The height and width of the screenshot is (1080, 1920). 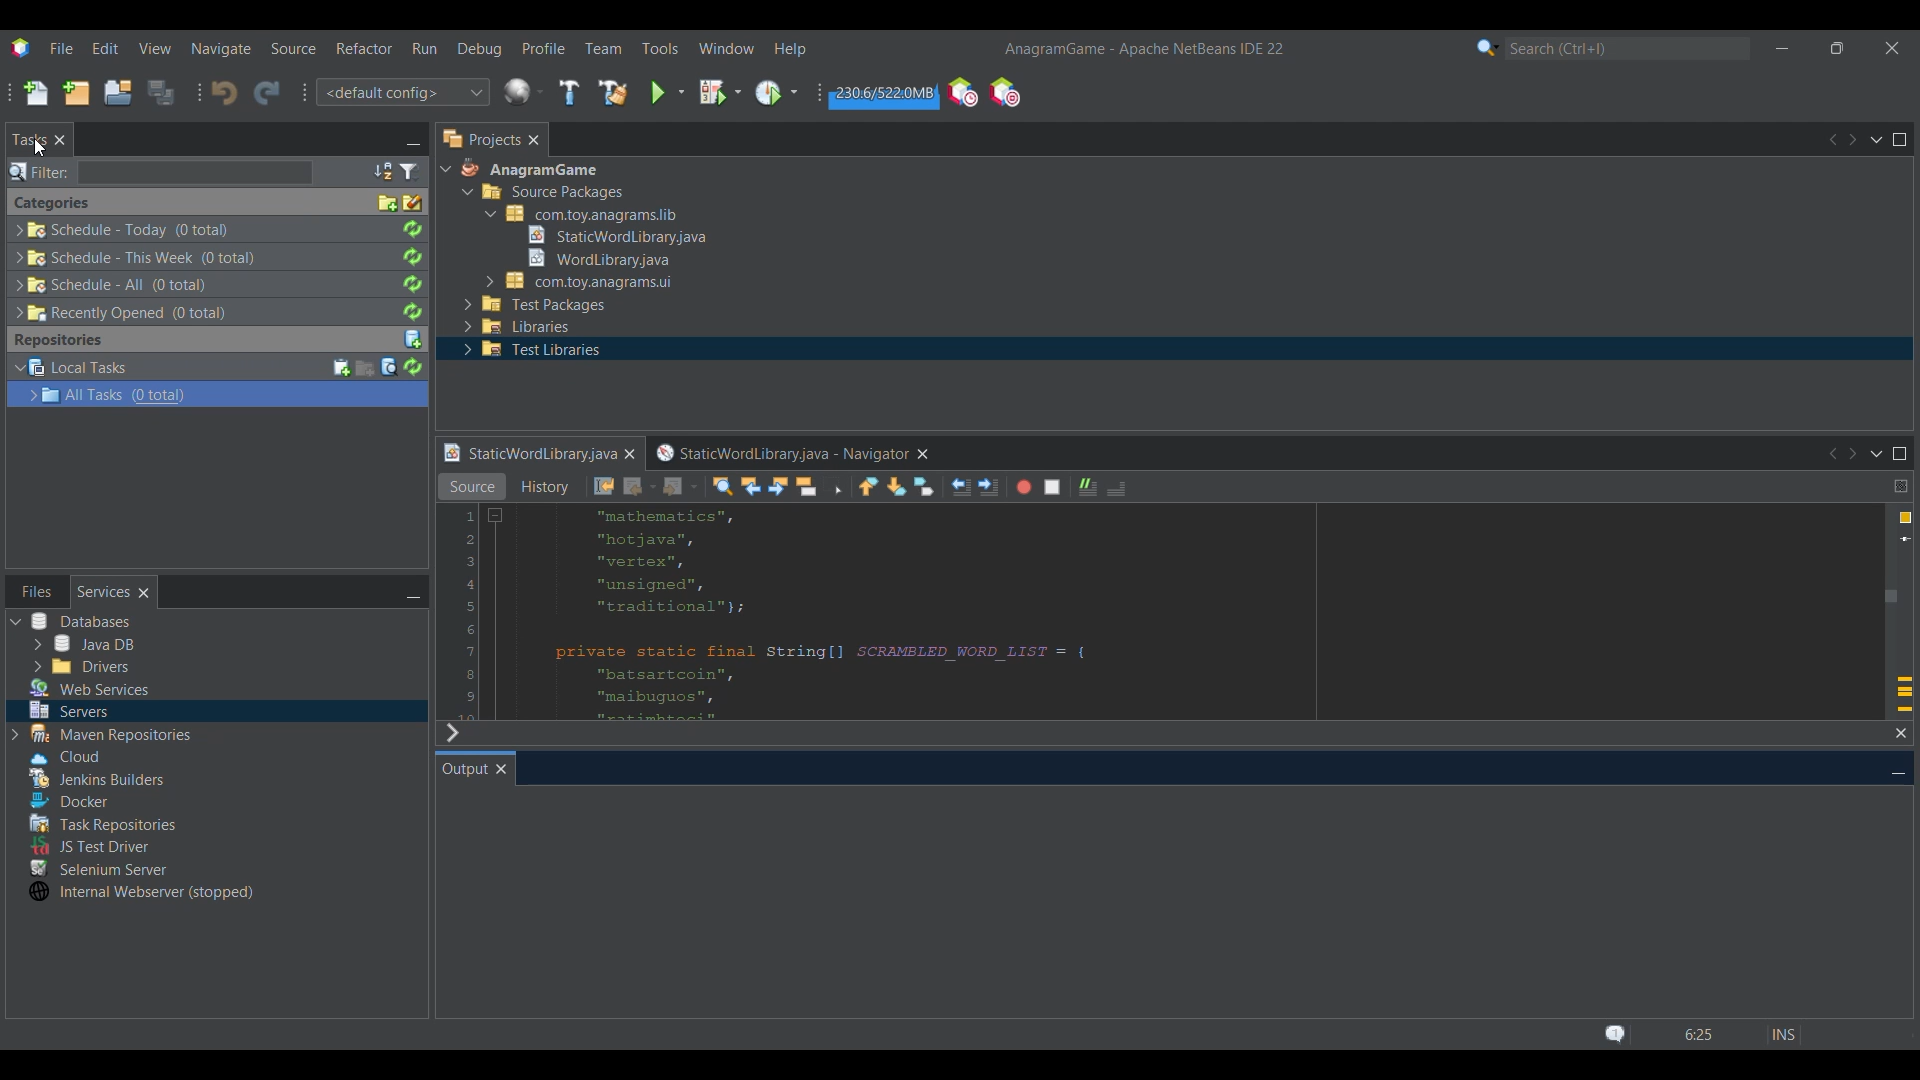 What do you see at coordinates (35, 93) in the screenshot?
I see `New file` at bounding box center [35, 93].